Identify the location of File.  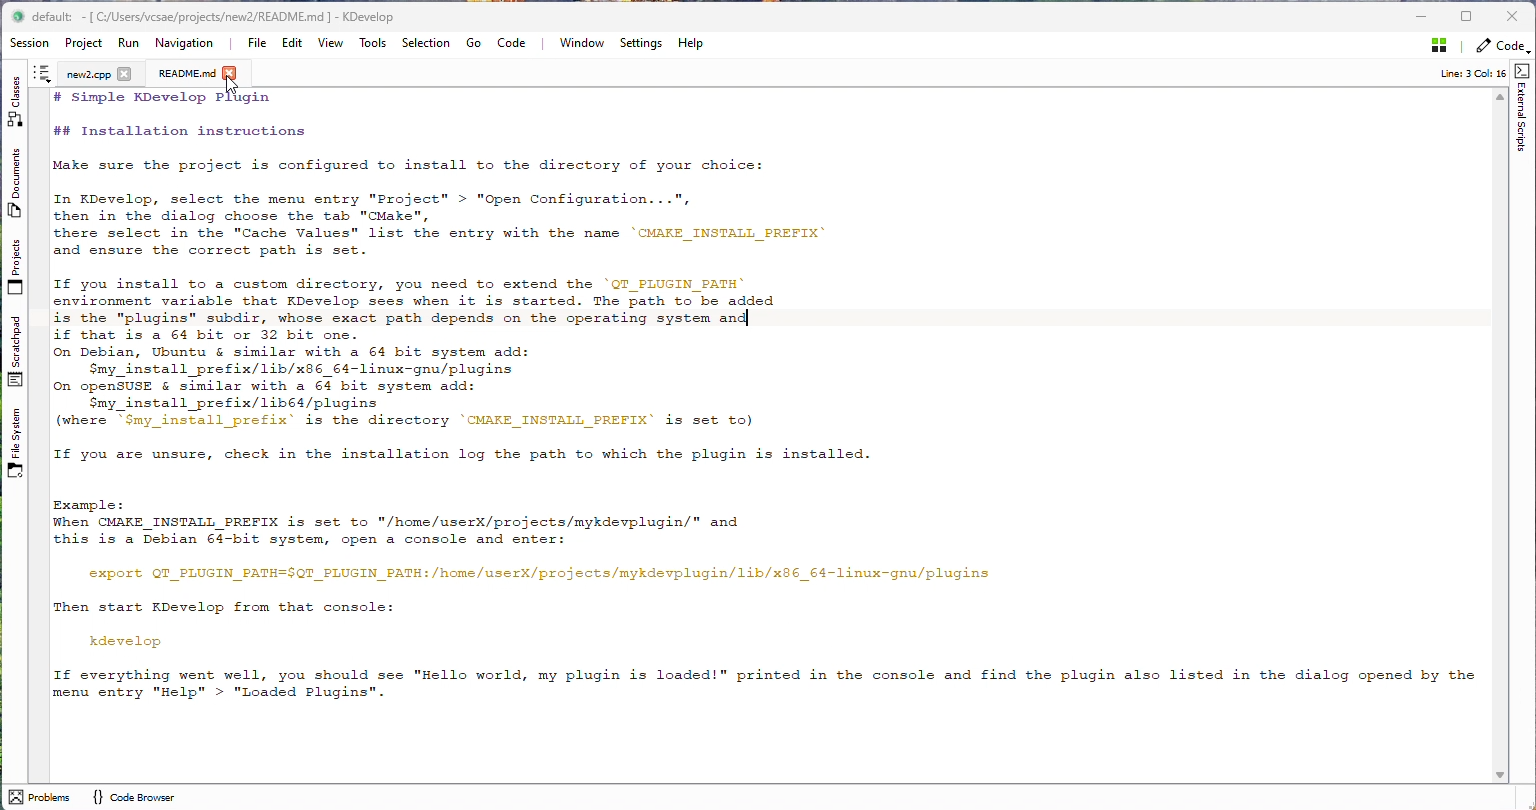
(256, 45).